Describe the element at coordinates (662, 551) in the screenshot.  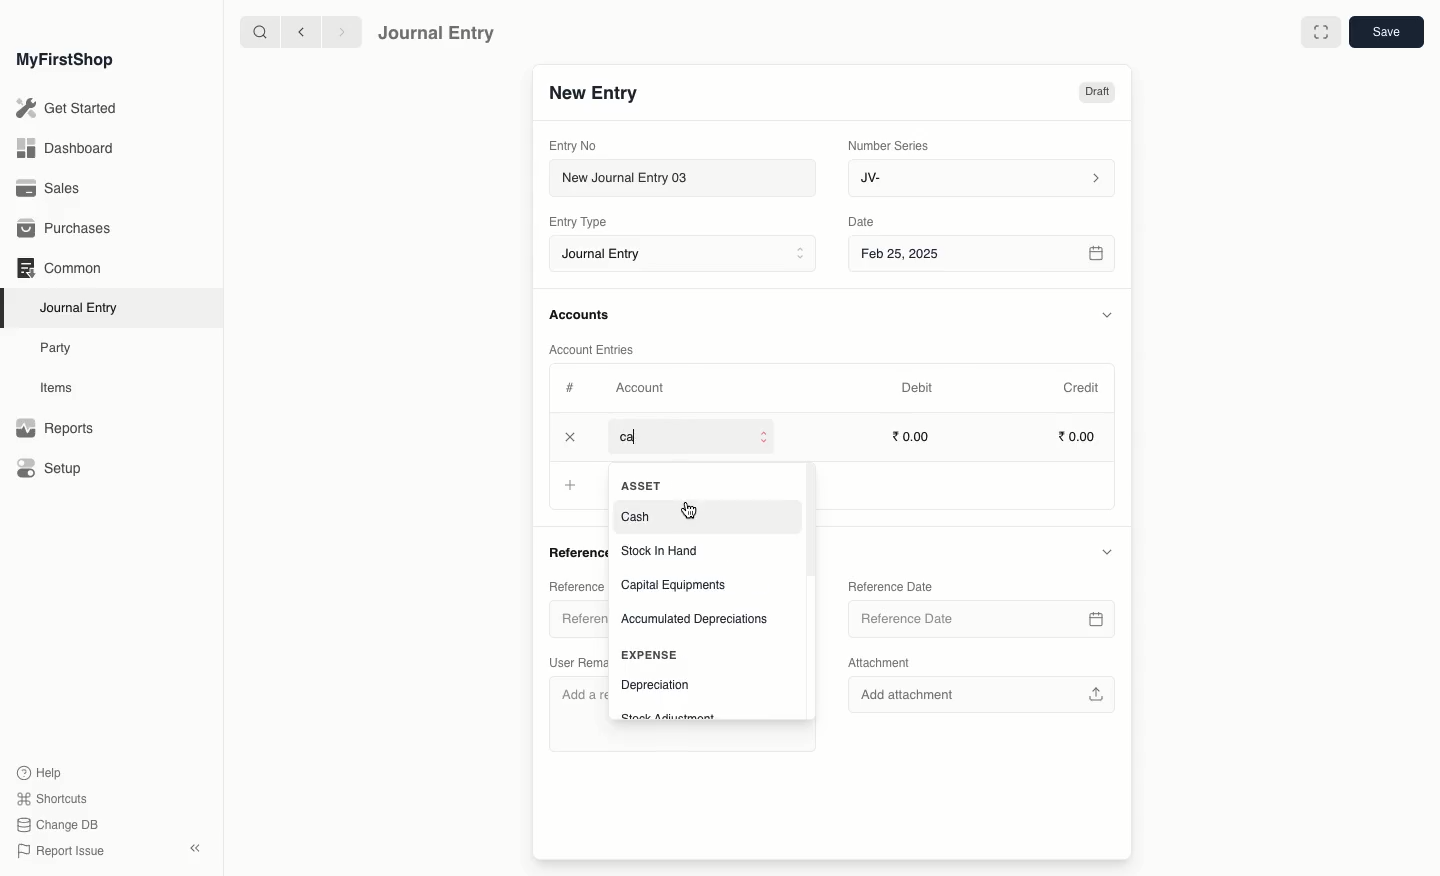
I see `Stock In Hand` at that location.